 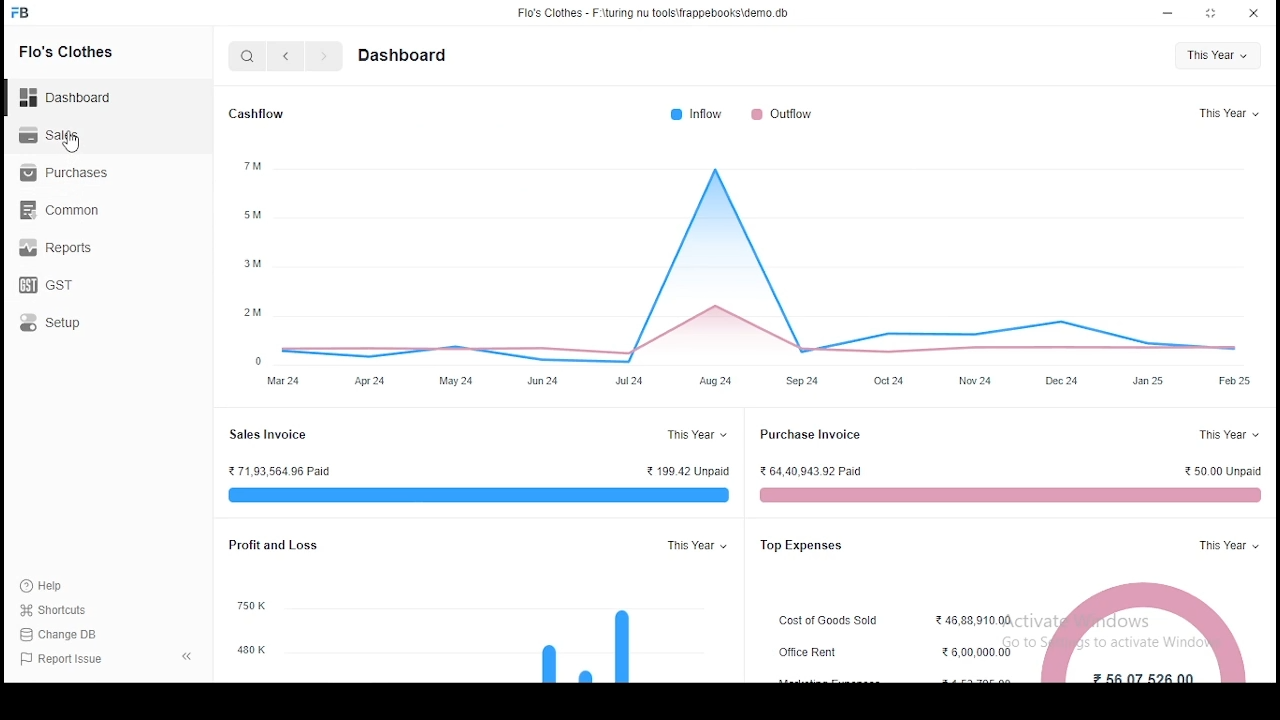 What do you see at coordinates (257, 361) in the screenshot?
I see `0` at bounding box center [257, 361].